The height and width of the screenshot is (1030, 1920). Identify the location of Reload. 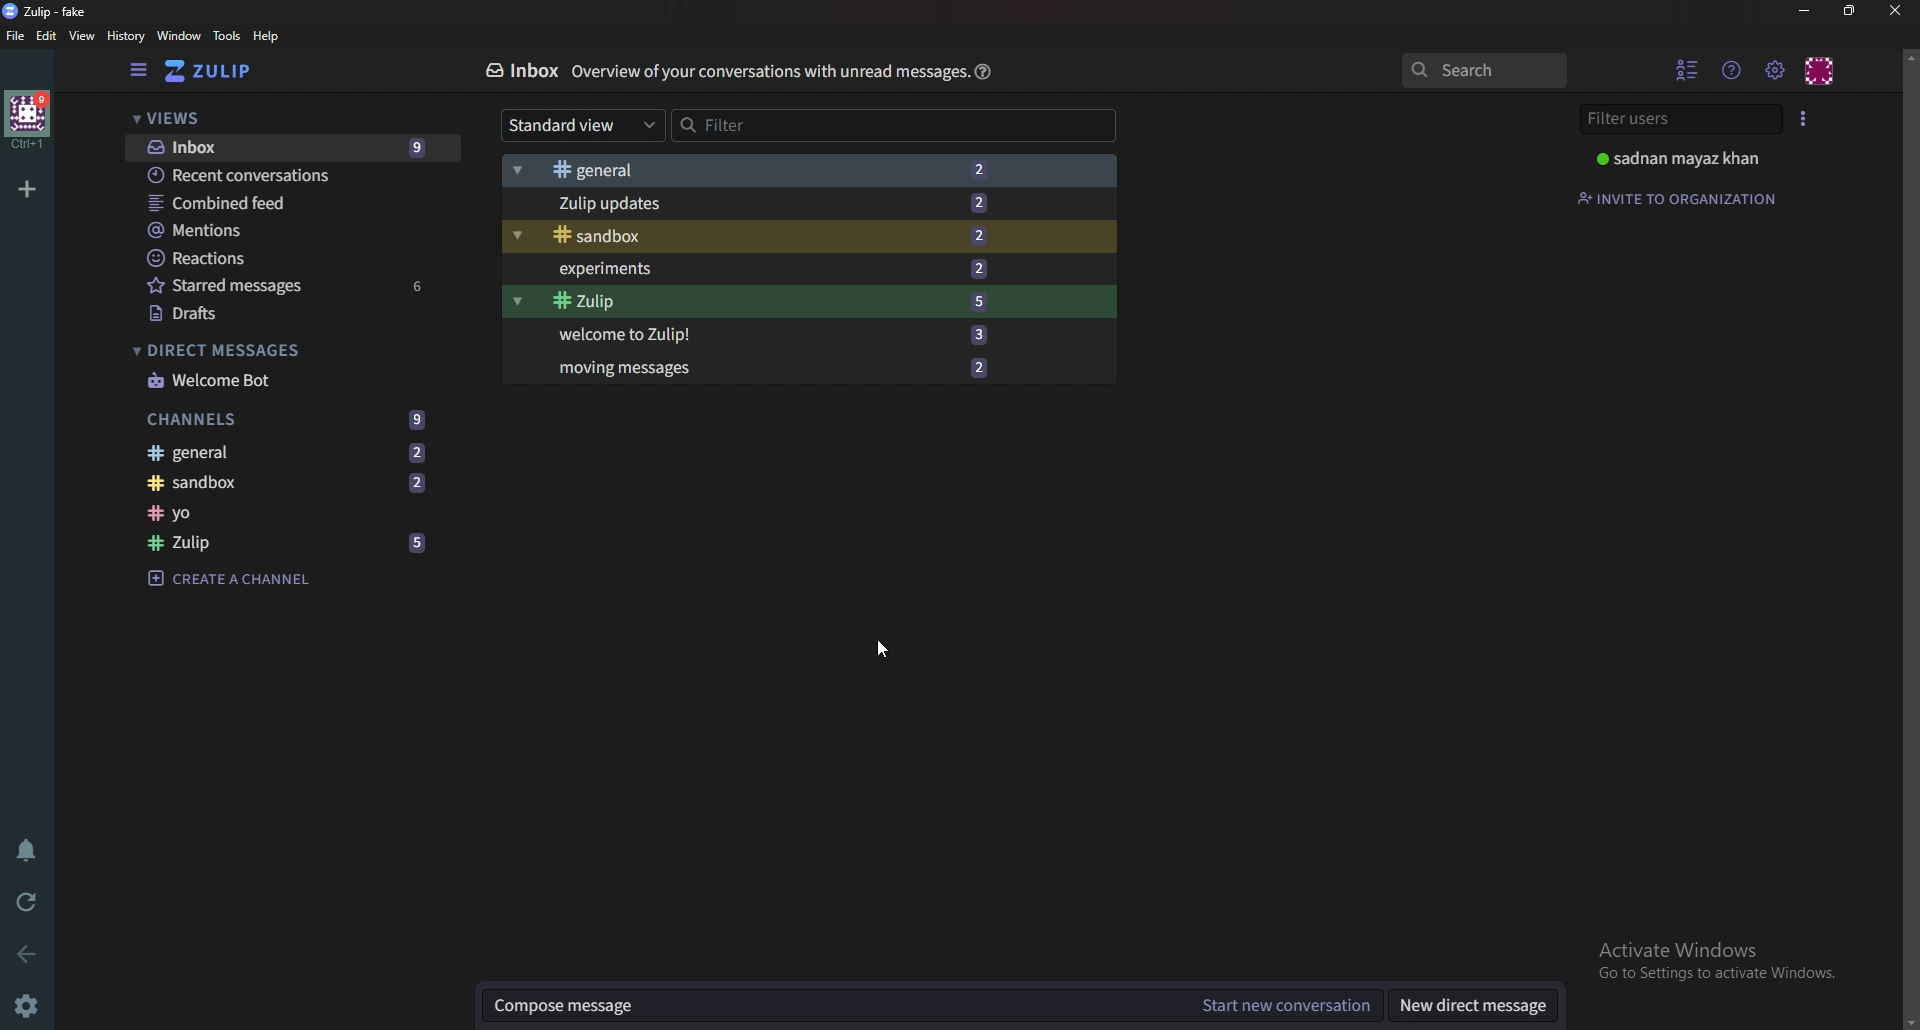
(28, 902).